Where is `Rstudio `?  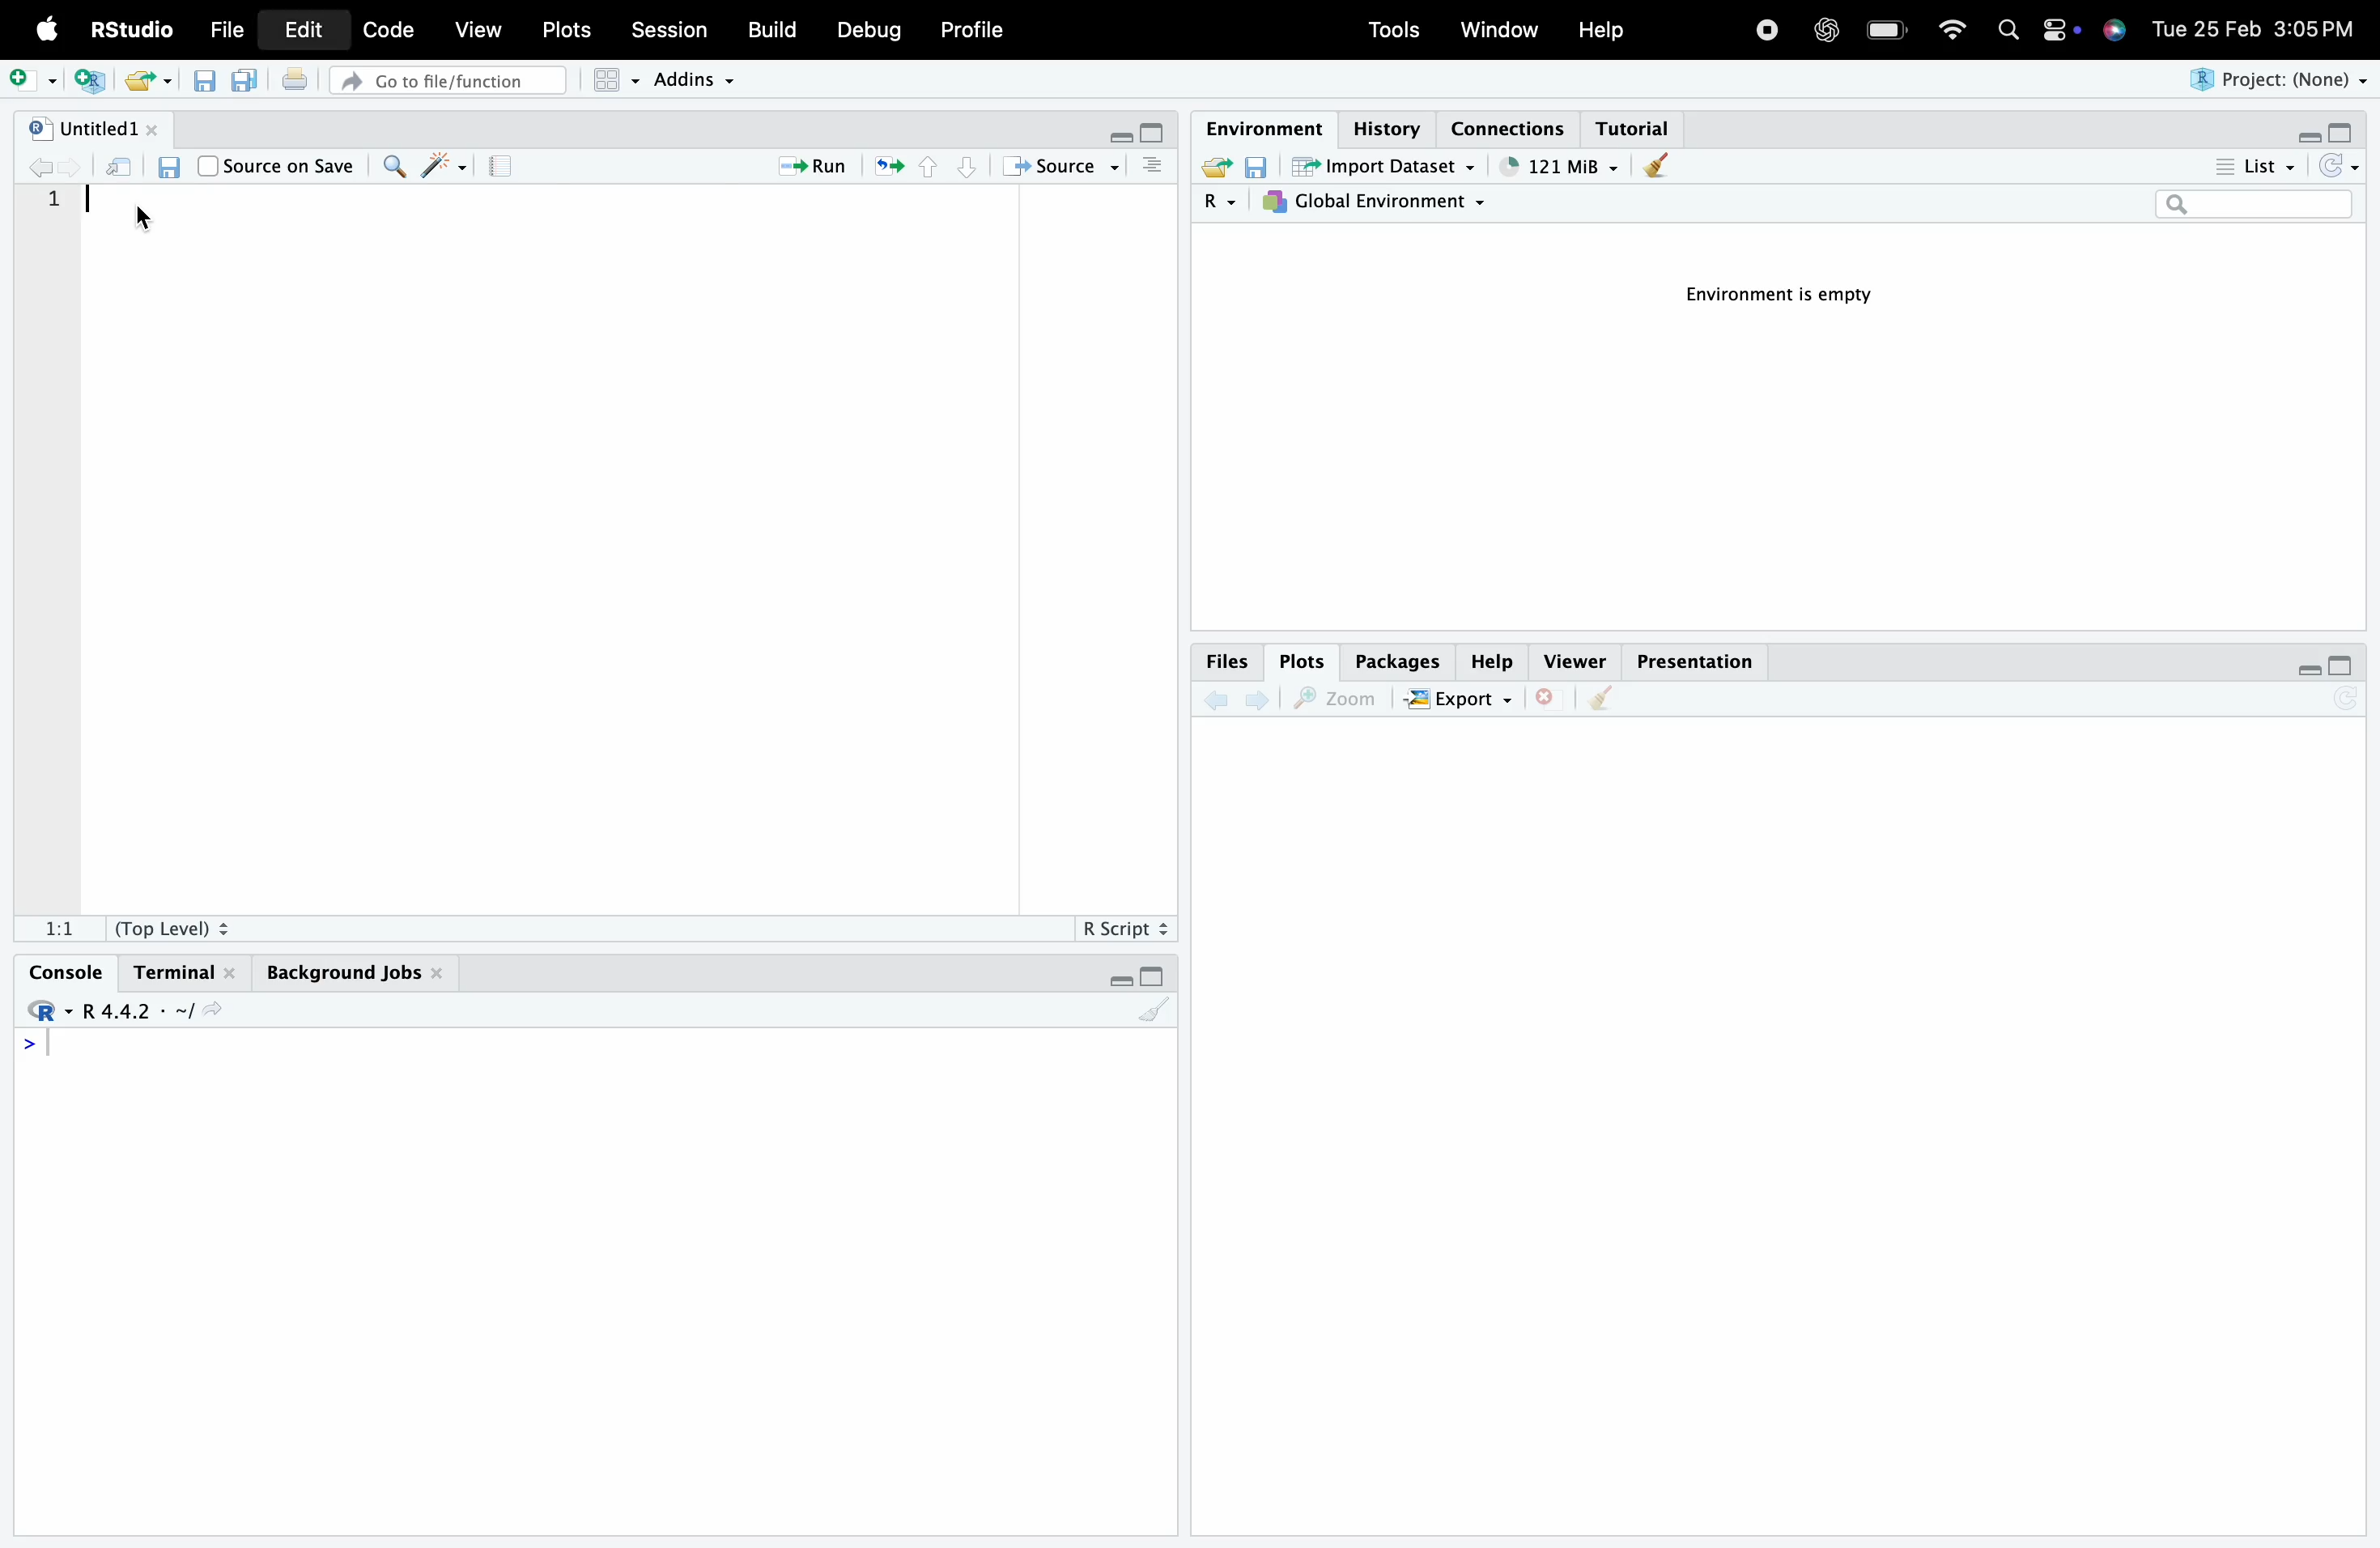
Rstudio  is located at coordinates (48, 1010).